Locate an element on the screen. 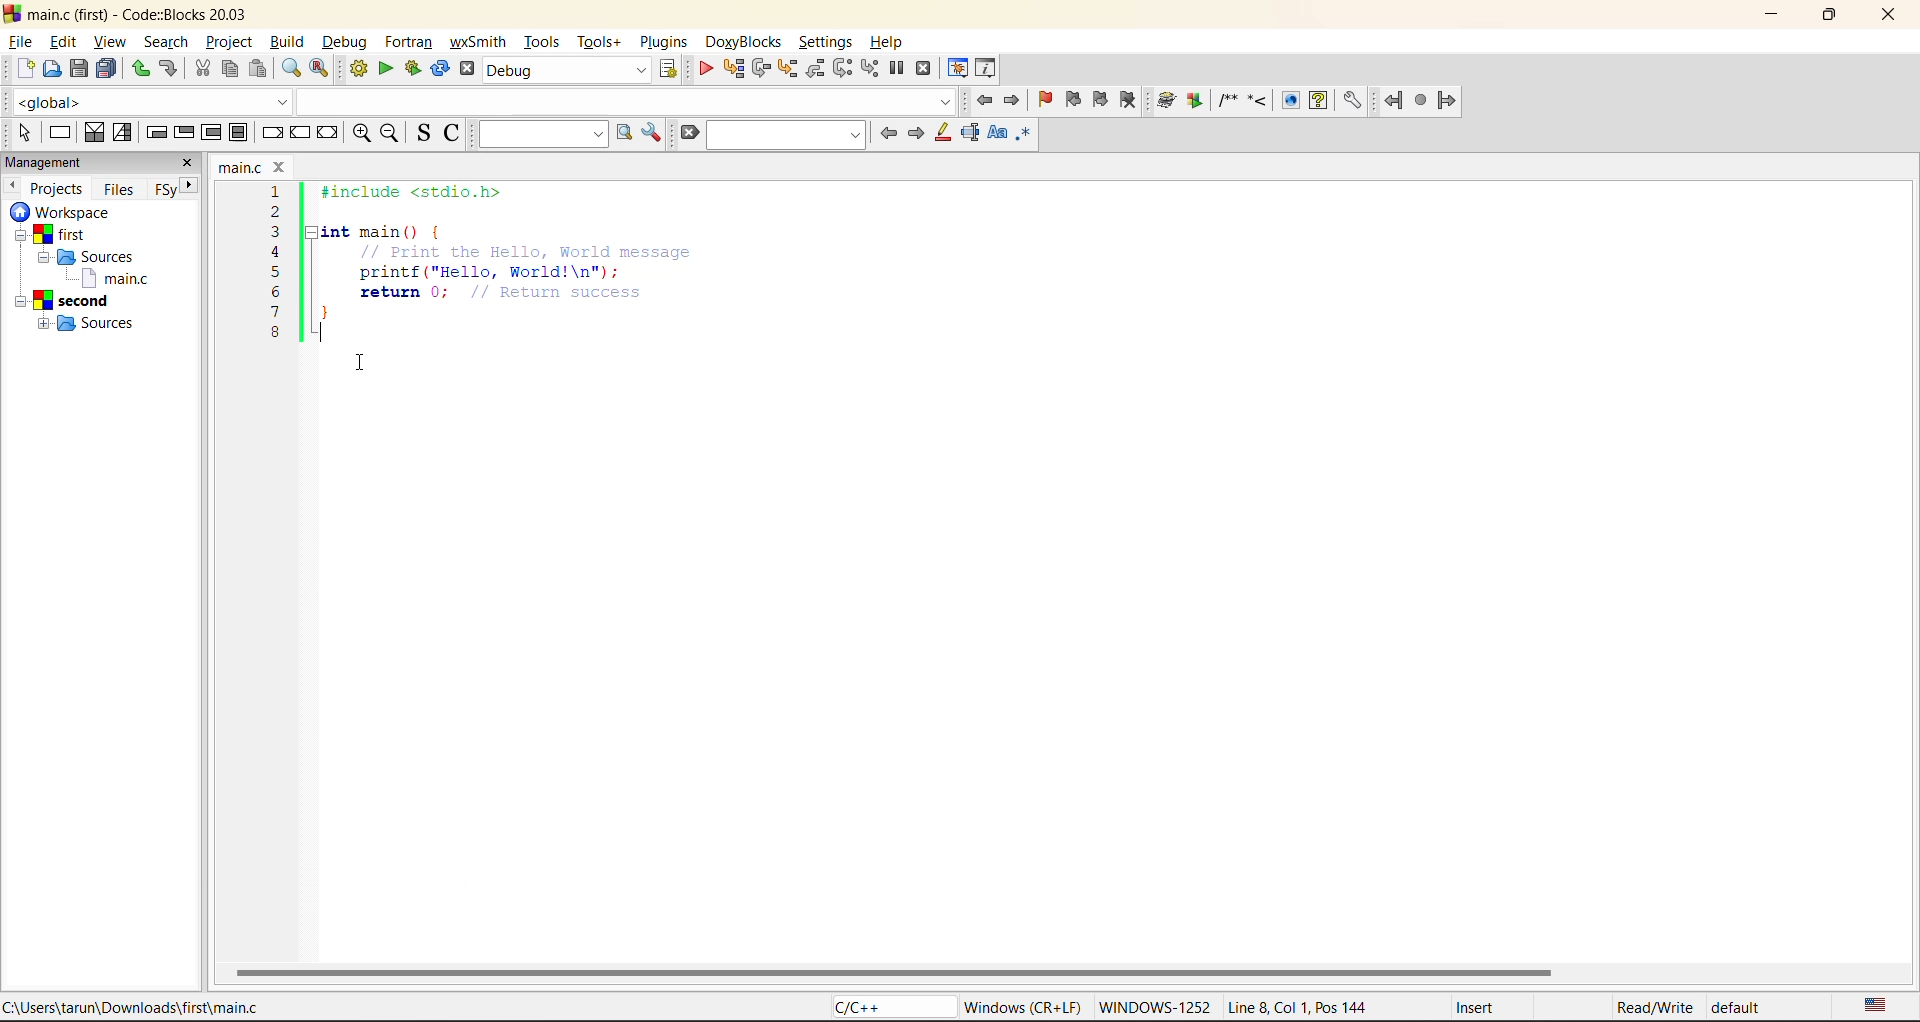 Image resolution: width=1920 pixels, height=1022 pixels. selection is located at coordinates (120, 132).